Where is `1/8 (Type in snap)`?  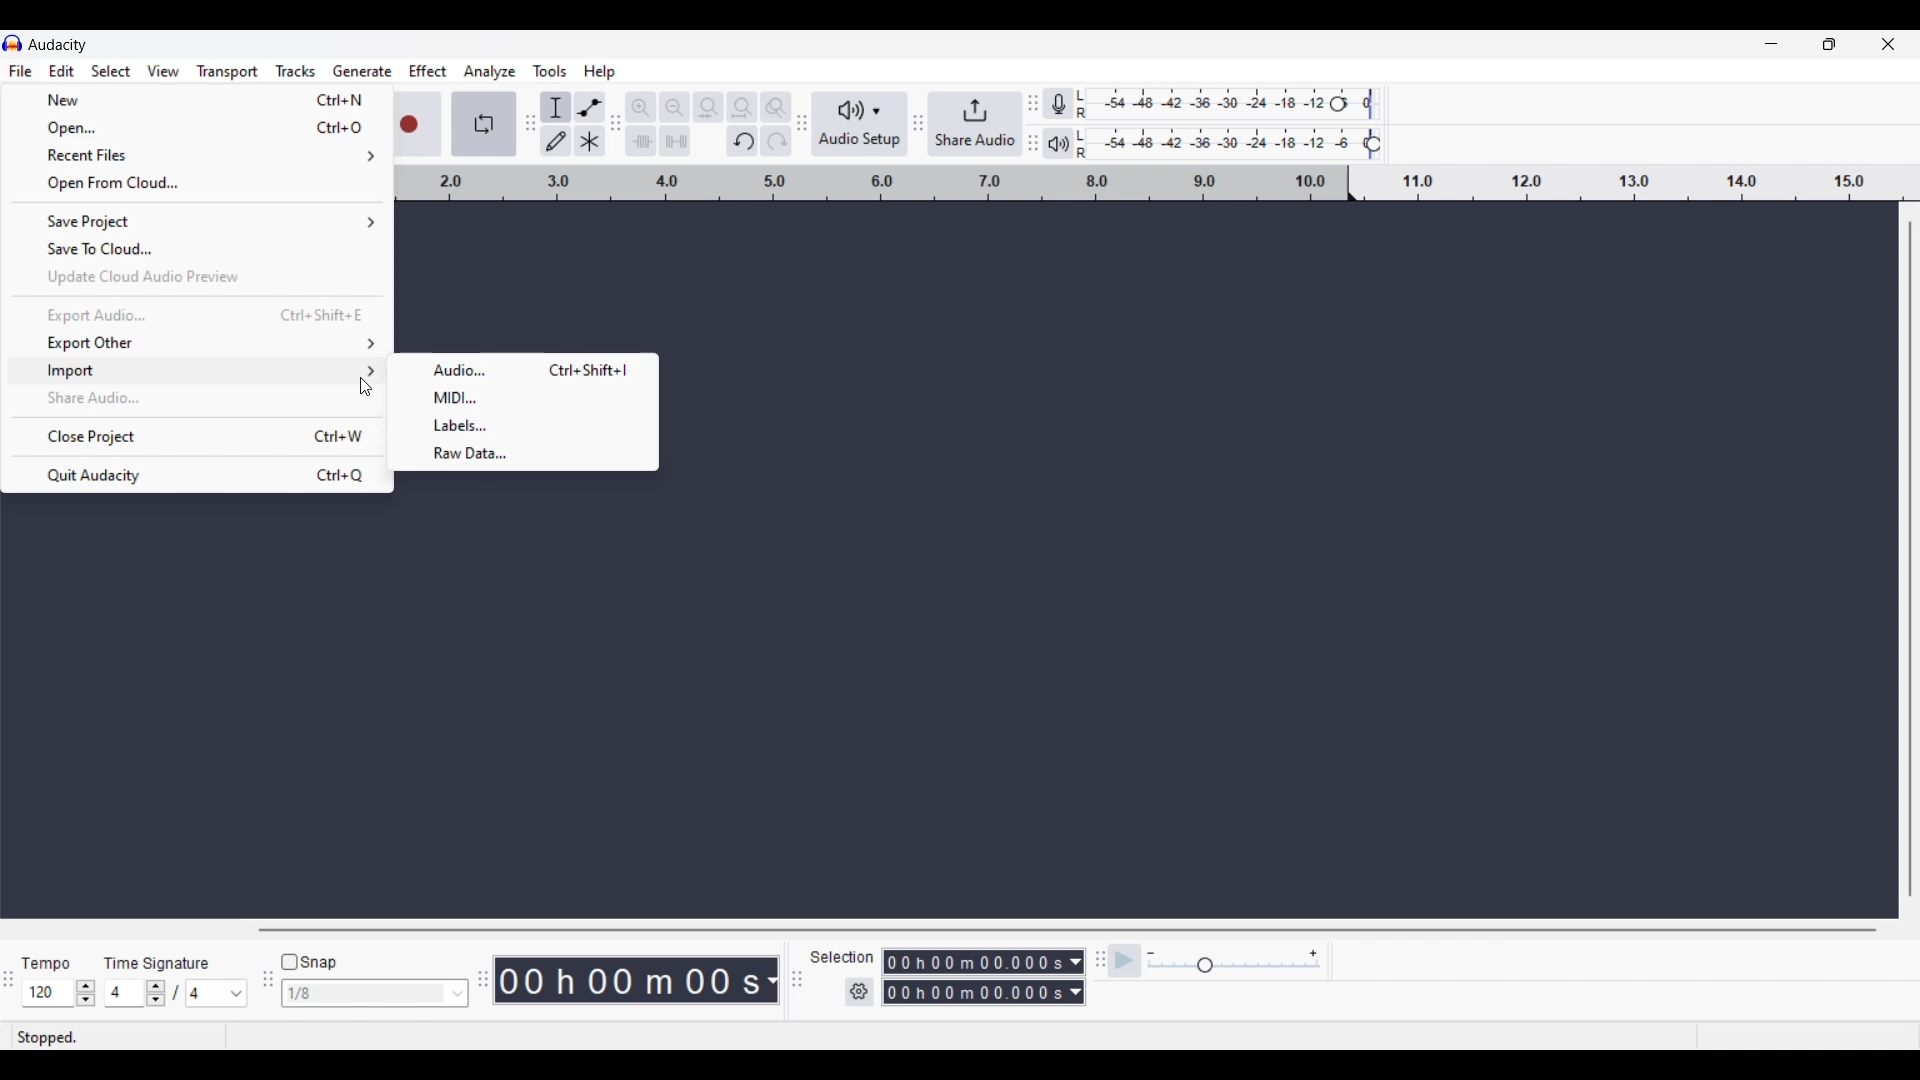
1/8 (Type in snap) is located at coordinates (361, 995).